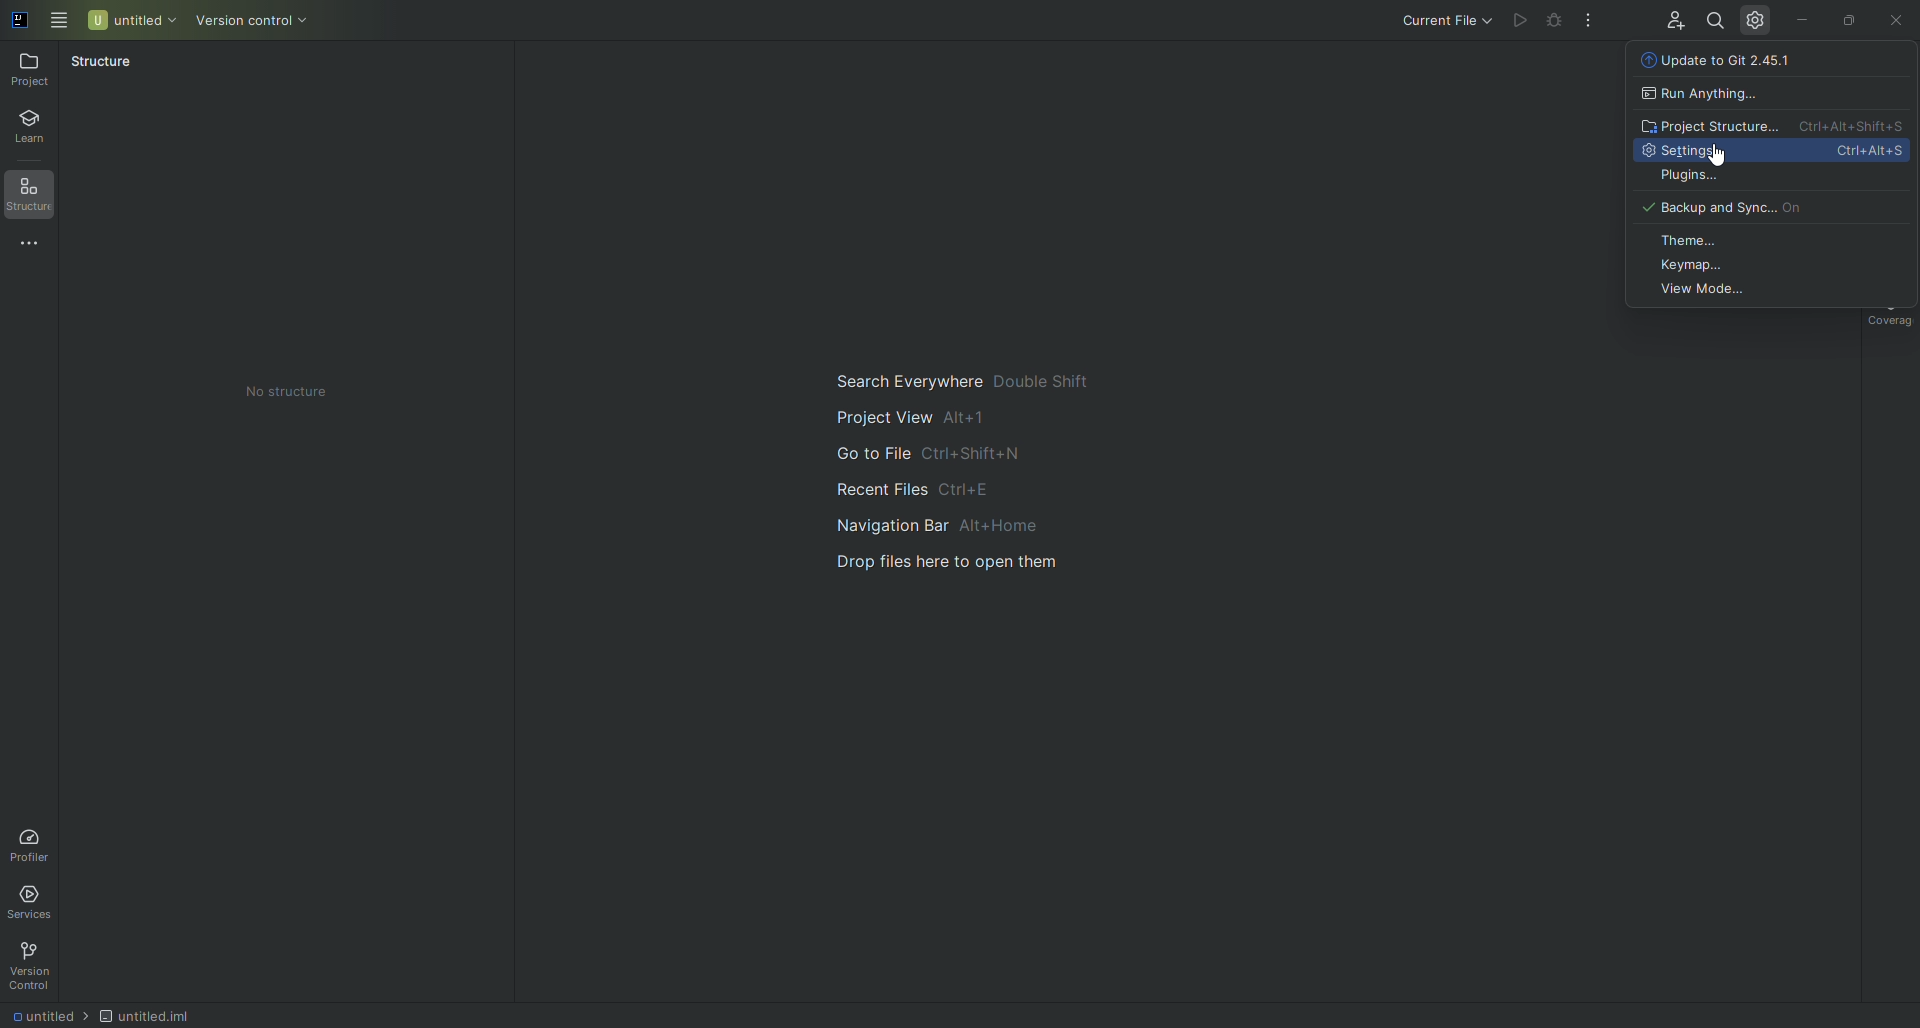  What do you see at coordinates (20, 21) in the screenshot?
I see `logo` at bounding box center [20, 21].